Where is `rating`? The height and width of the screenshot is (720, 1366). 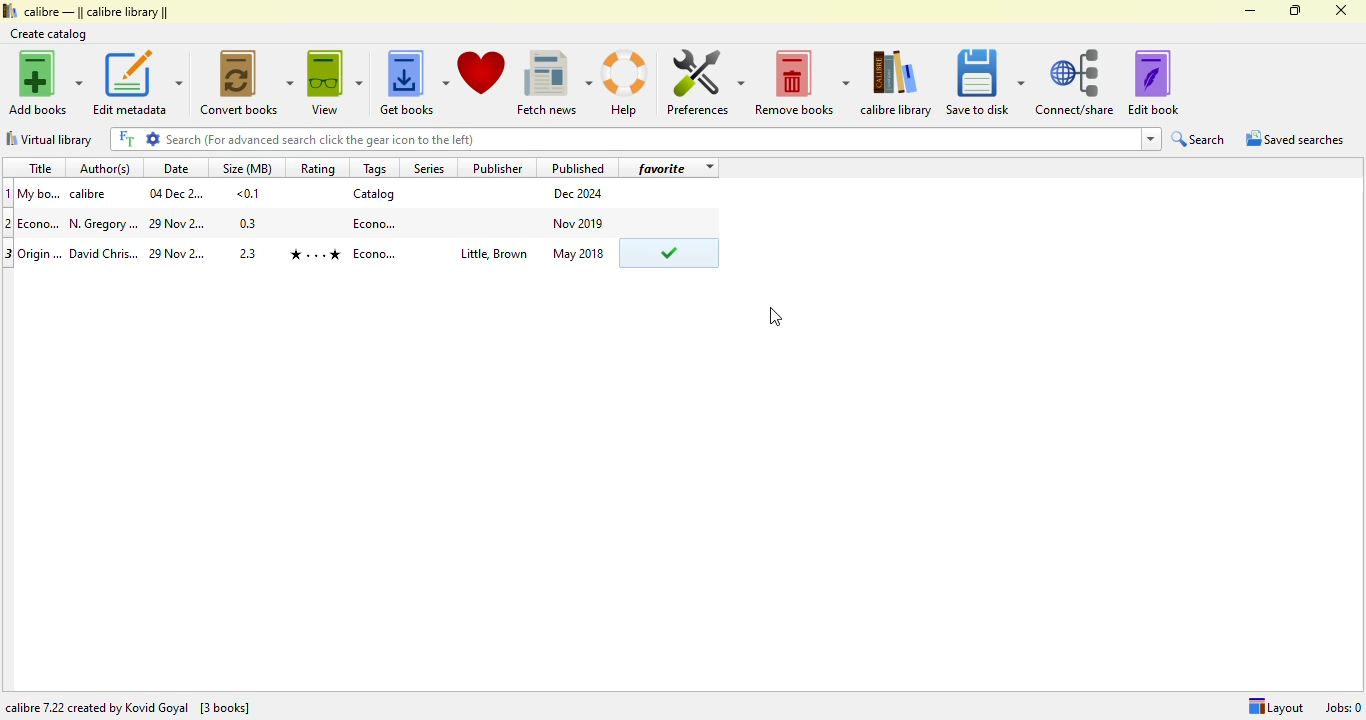
rating is located at coordinates (317, 168).